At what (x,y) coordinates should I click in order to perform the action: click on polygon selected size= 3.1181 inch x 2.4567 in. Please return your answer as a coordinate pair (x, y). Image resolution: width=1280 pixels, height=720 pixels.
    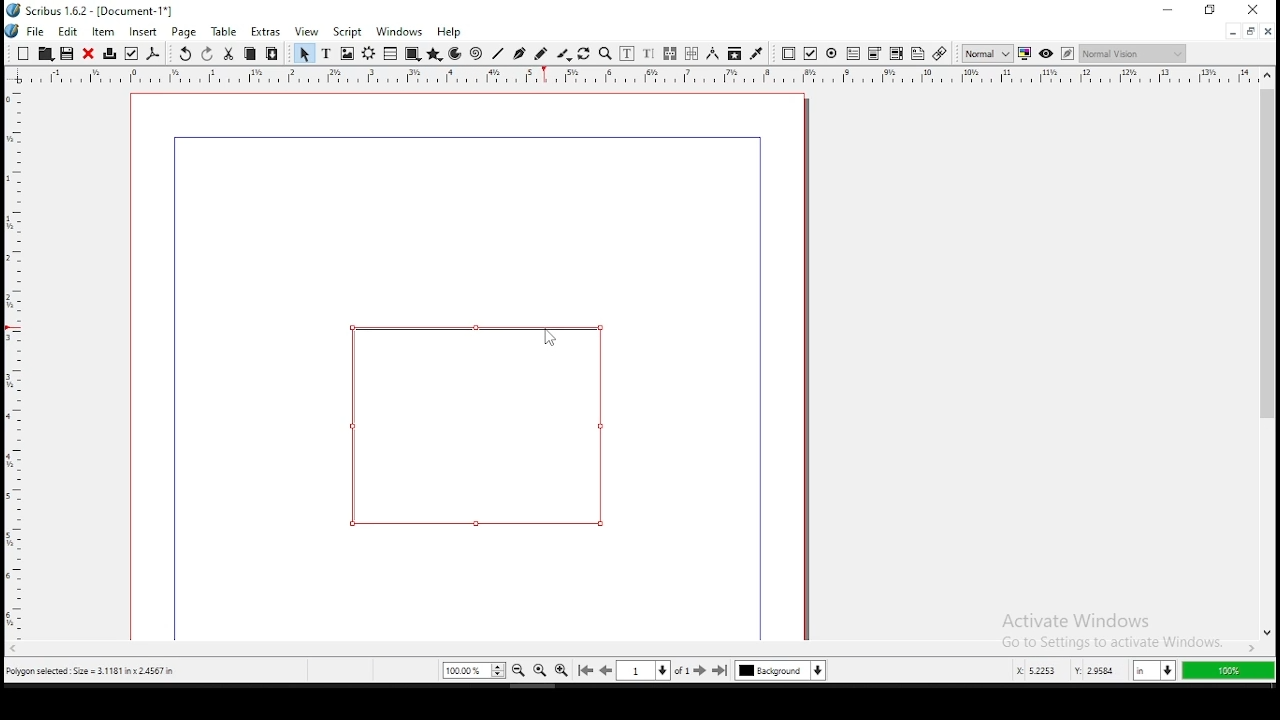
    Looking at the image, I should click on (94, 673).